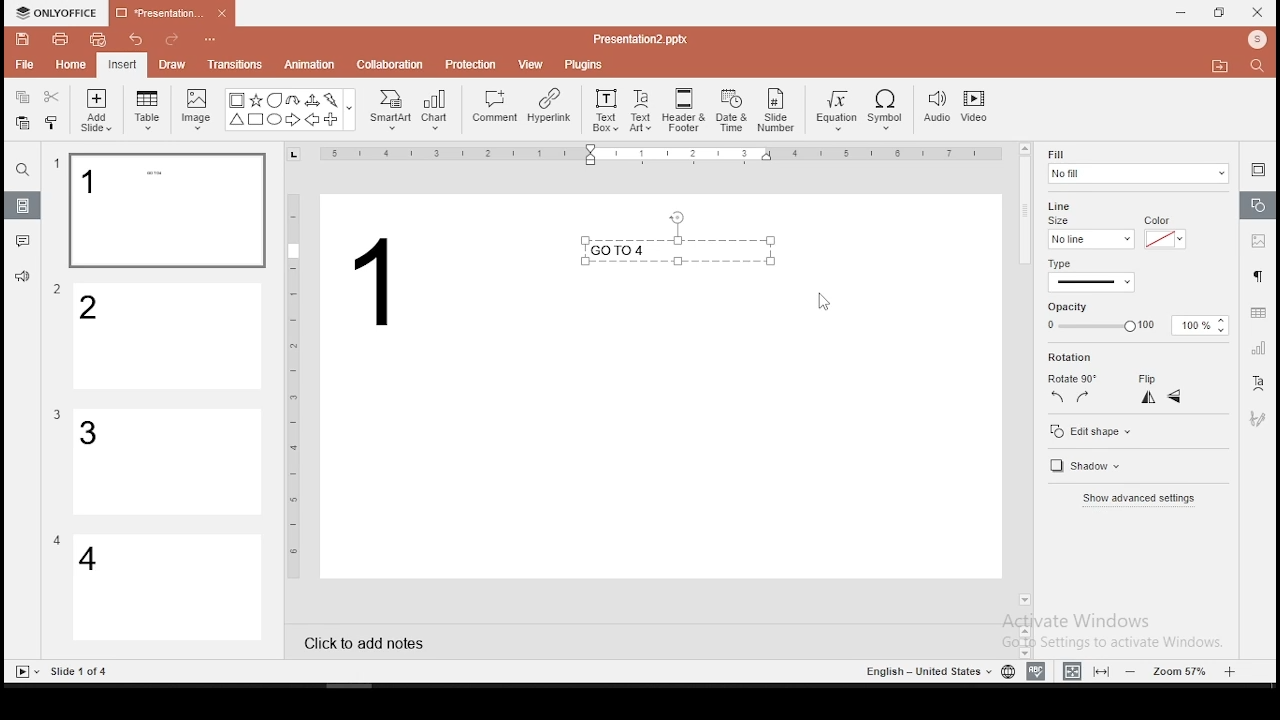 This screenshot has height=720, width=1280. Describe the element at coordinates (370, 641) in the screenshot. I see `click to add notes` at that location.